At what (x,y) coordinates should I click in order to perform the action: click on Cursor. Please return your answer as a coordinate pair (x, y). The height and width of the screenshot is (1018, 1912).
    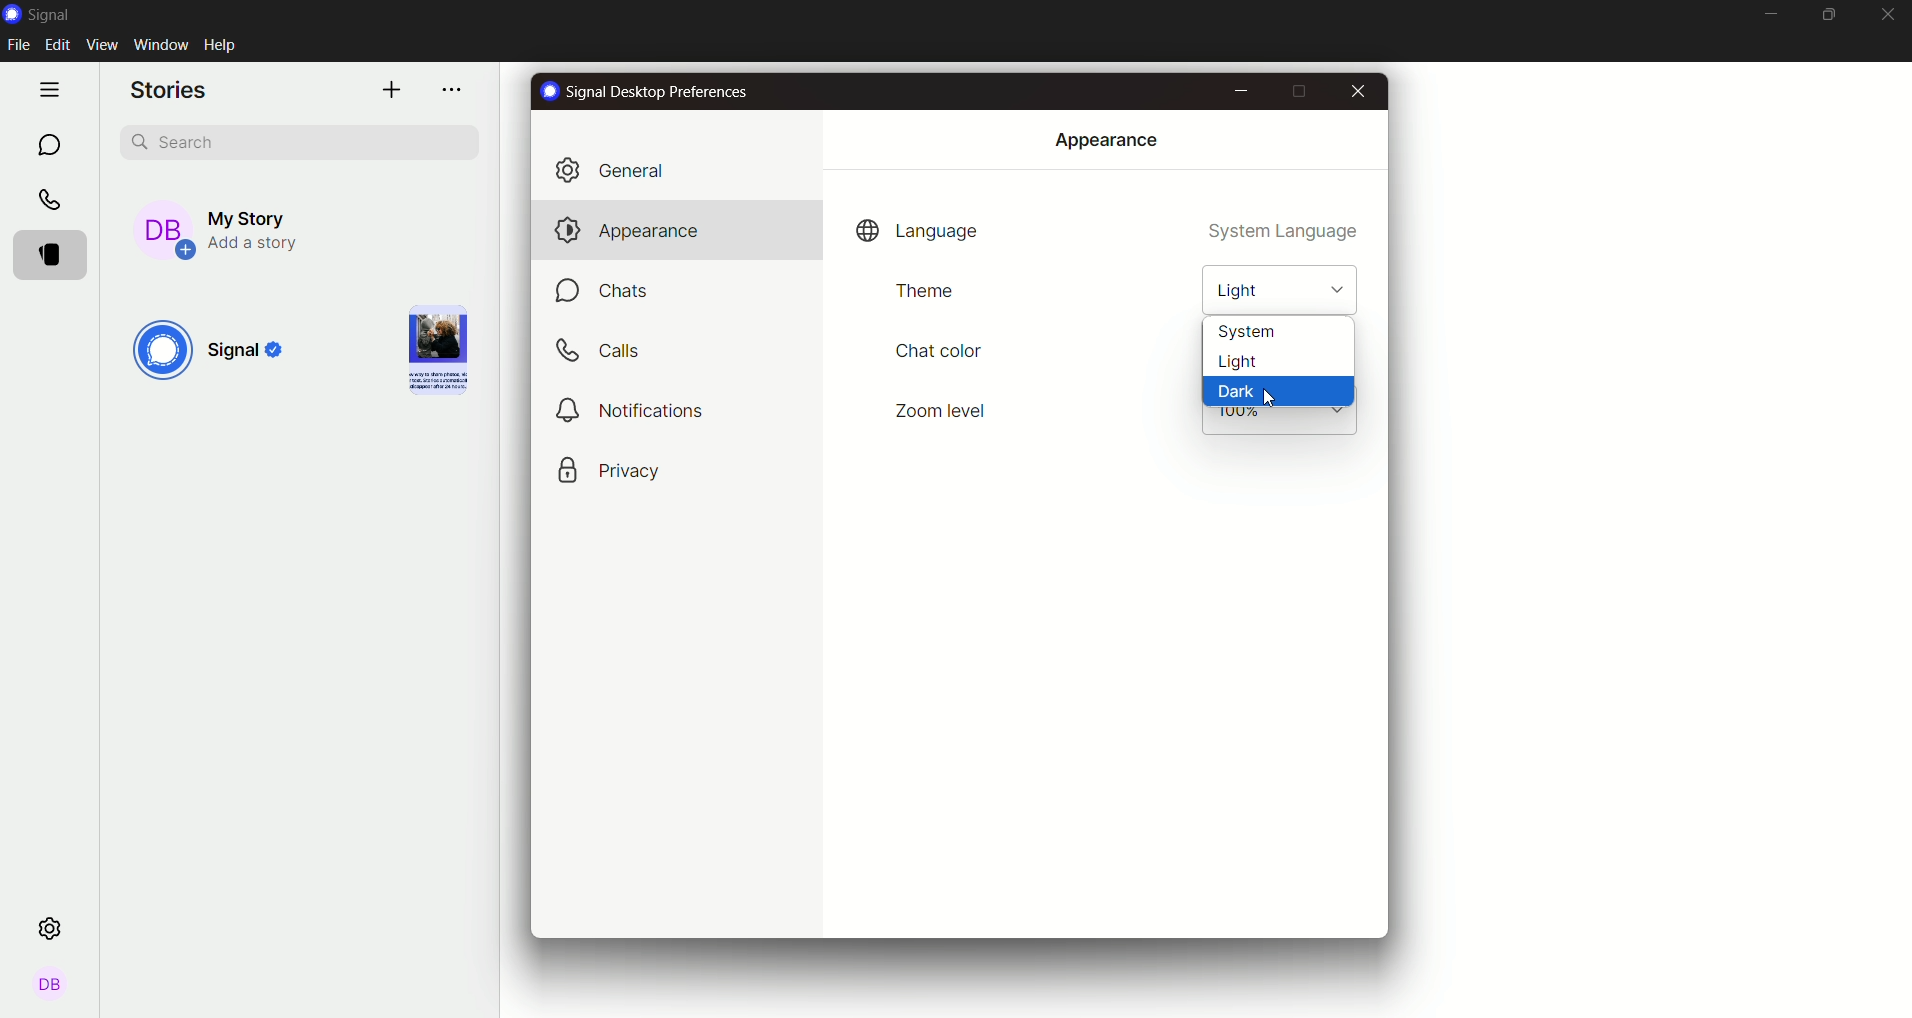
    Looking at the image, I should click on (1271, 401).